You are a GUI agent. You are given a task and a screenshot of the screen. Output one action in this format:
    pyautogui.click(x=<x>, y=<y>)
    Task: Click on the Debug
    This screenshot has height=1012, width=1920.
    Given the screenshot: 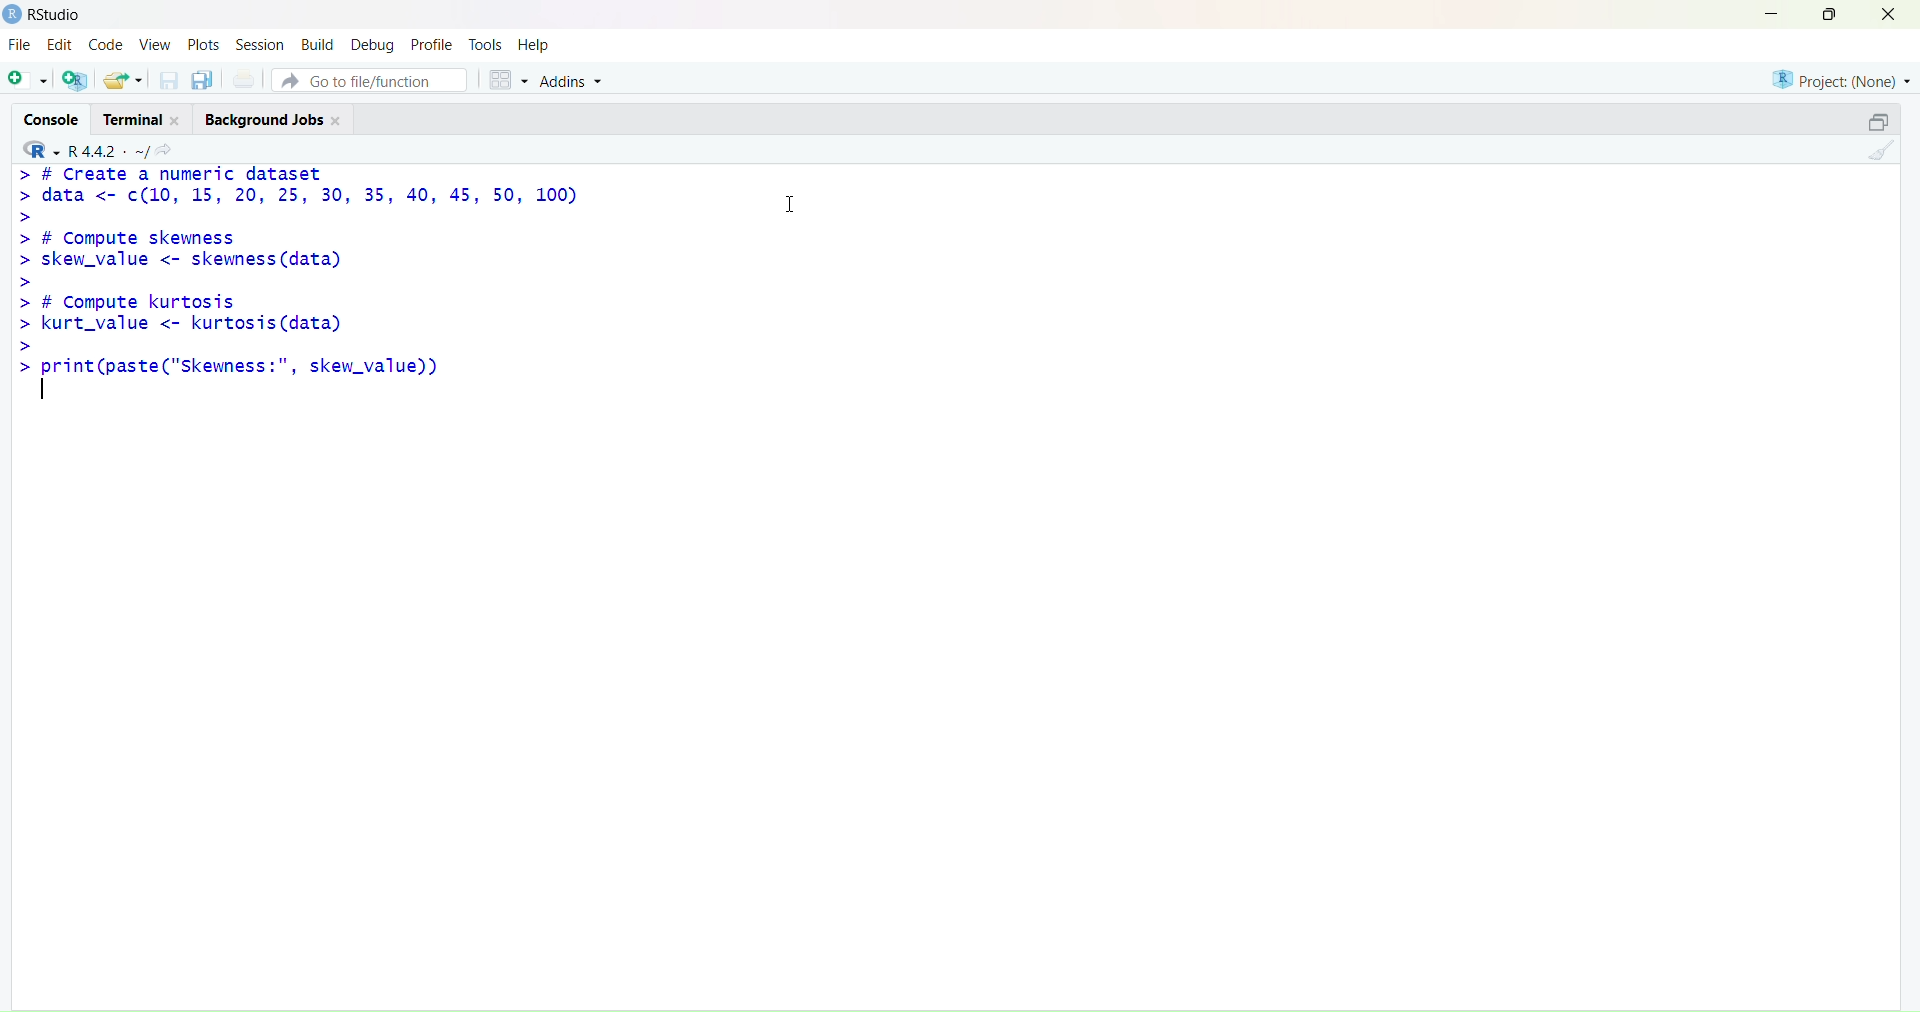 What is the action you would take?
    pyautogui.click(x=373, y=43)
    